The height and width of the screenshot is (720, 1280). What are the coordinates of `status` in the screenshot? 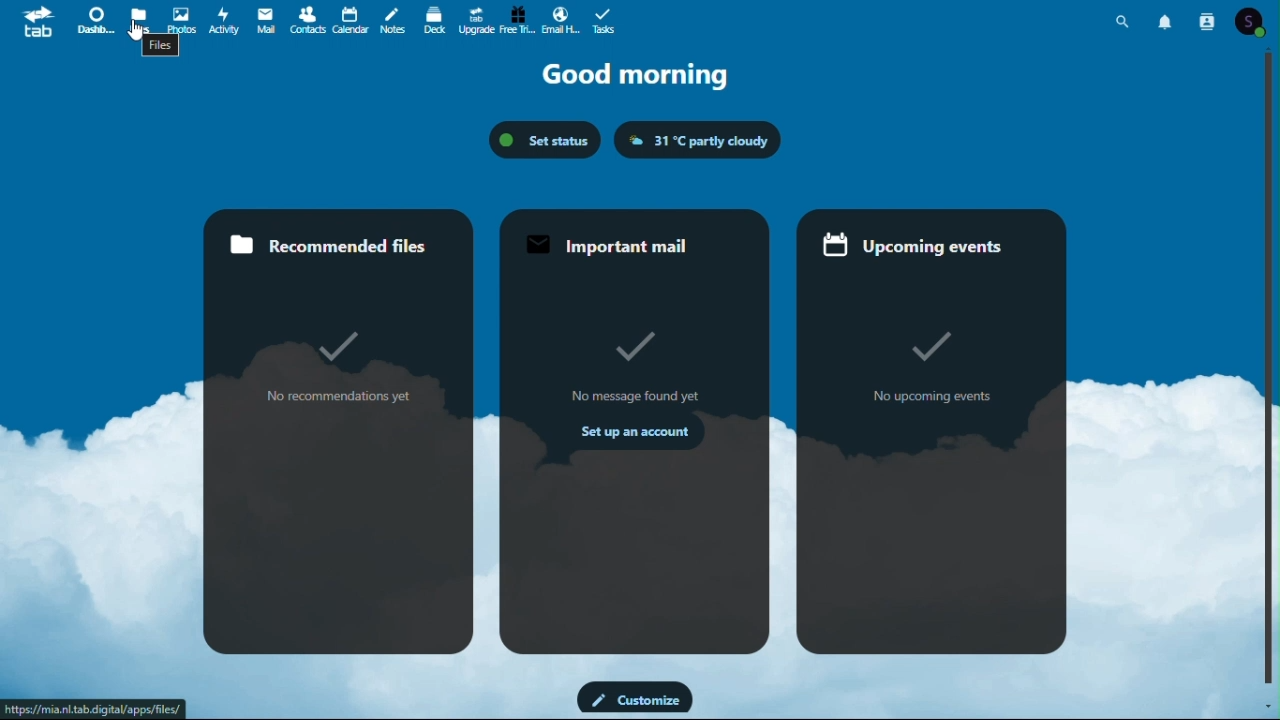 It's located at (544, 139).